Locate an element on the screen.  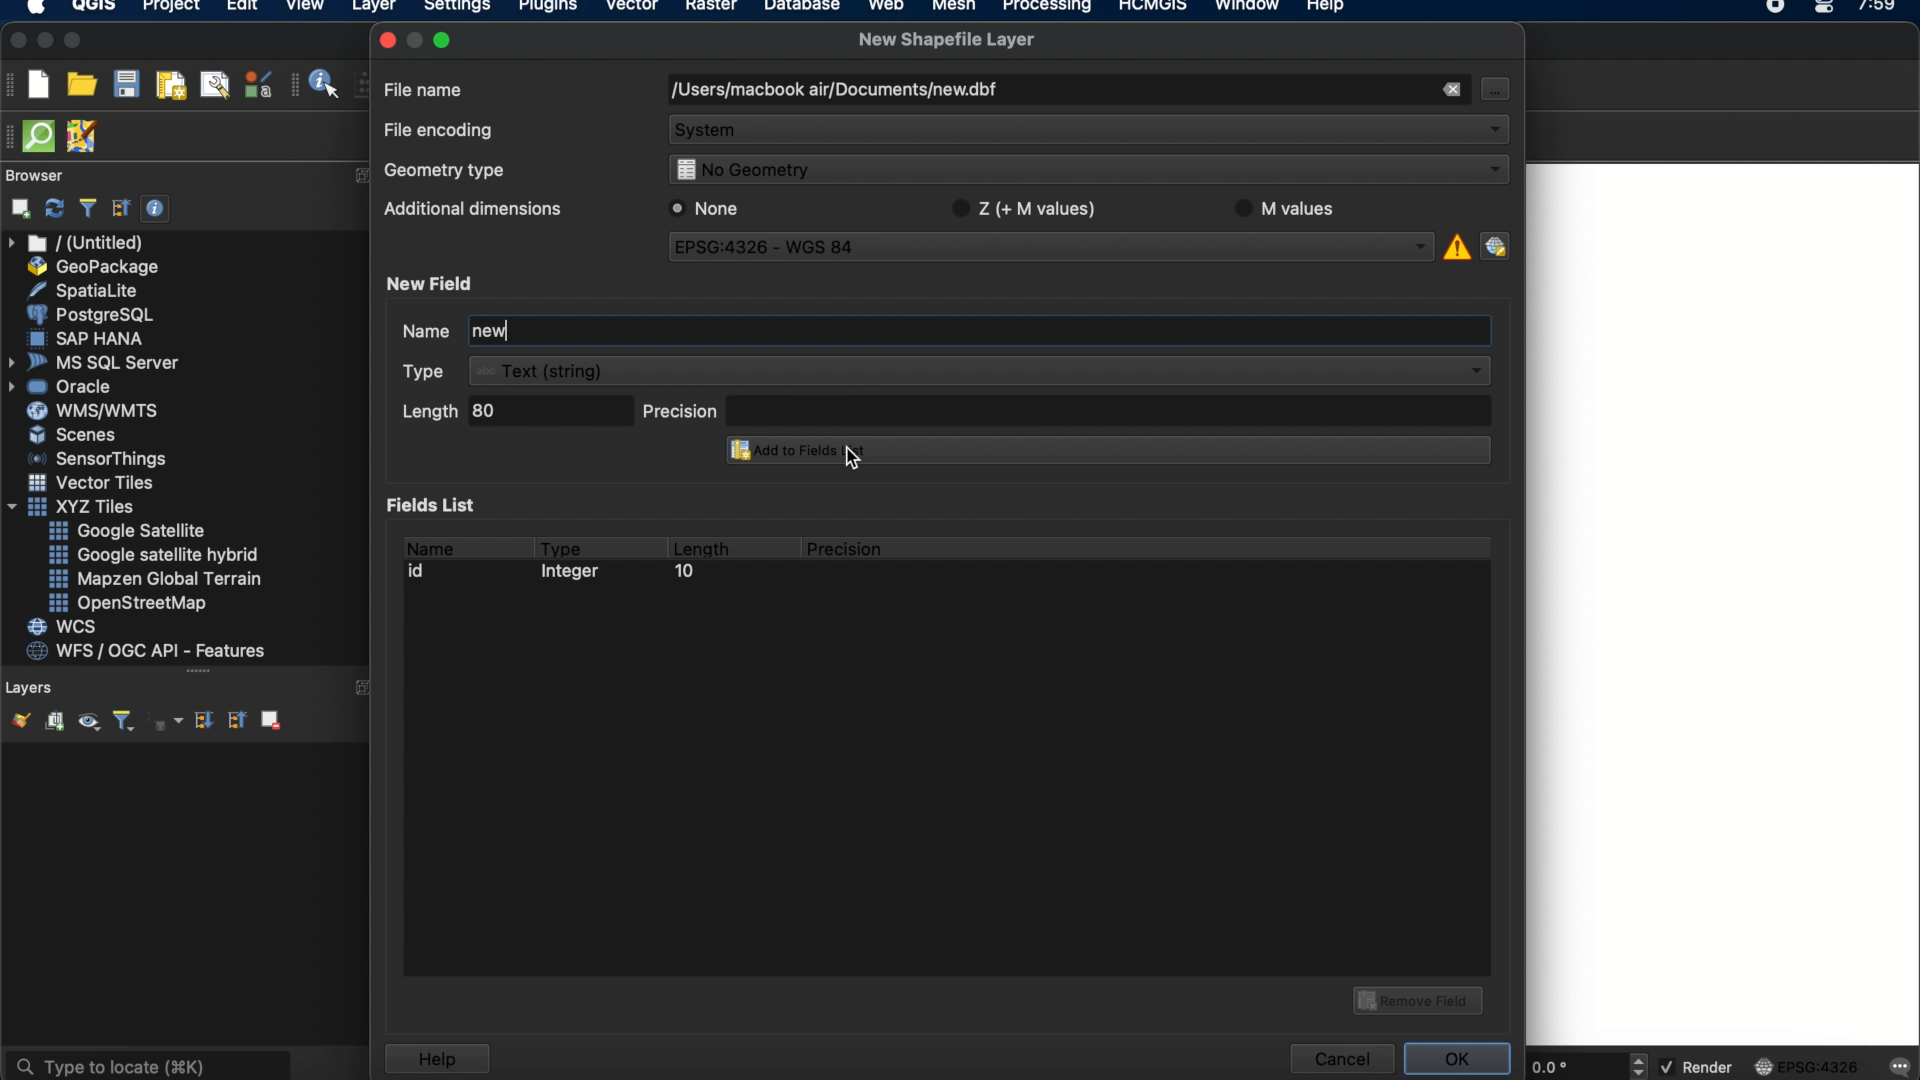
name is located at coordinates (428, 545).